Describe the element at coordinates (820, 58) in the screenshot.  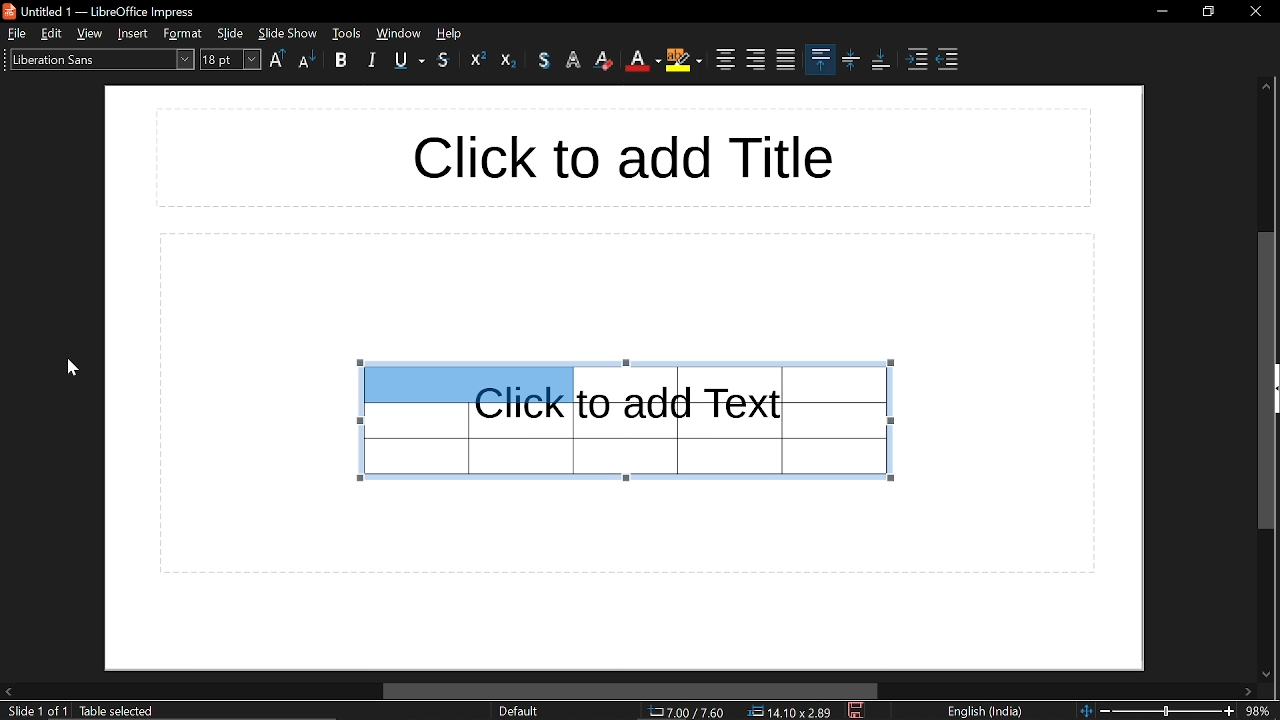
I see `align top` at that location.